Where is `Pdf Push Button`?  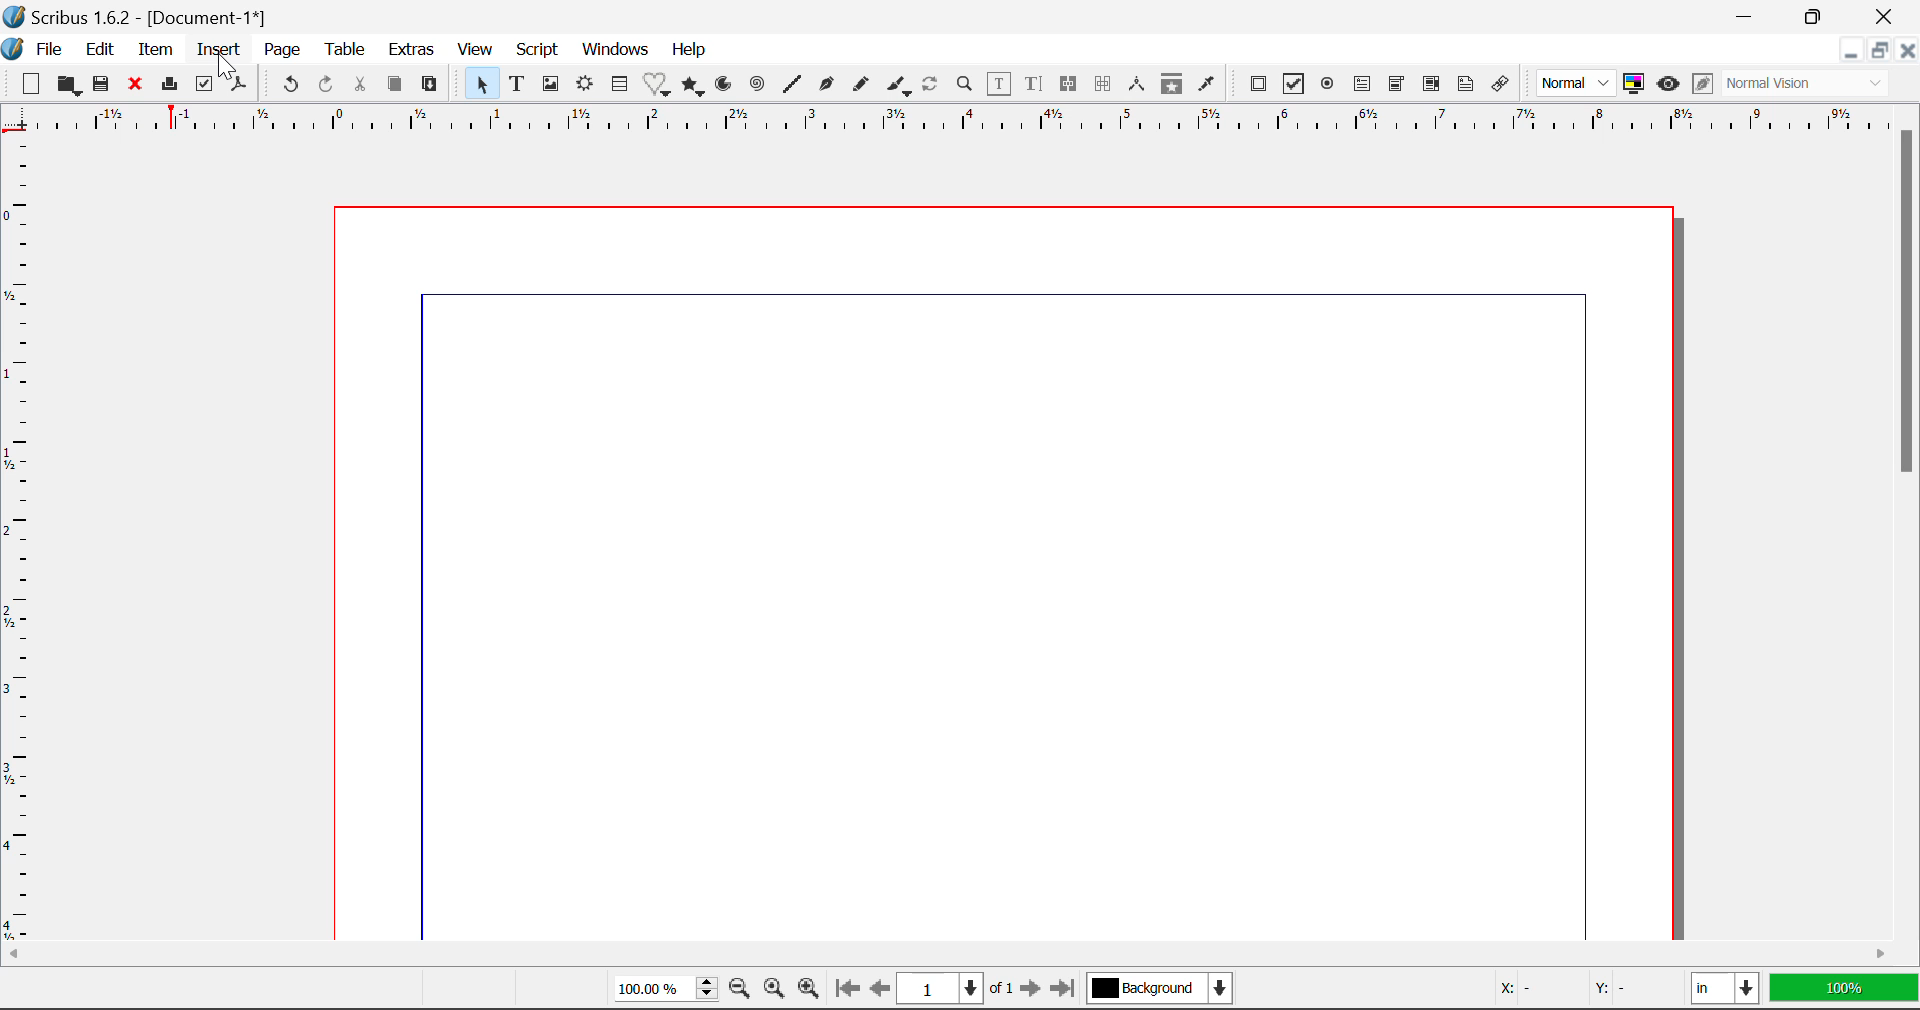 Pdf Push Button is located at coordinates (1259, 84).